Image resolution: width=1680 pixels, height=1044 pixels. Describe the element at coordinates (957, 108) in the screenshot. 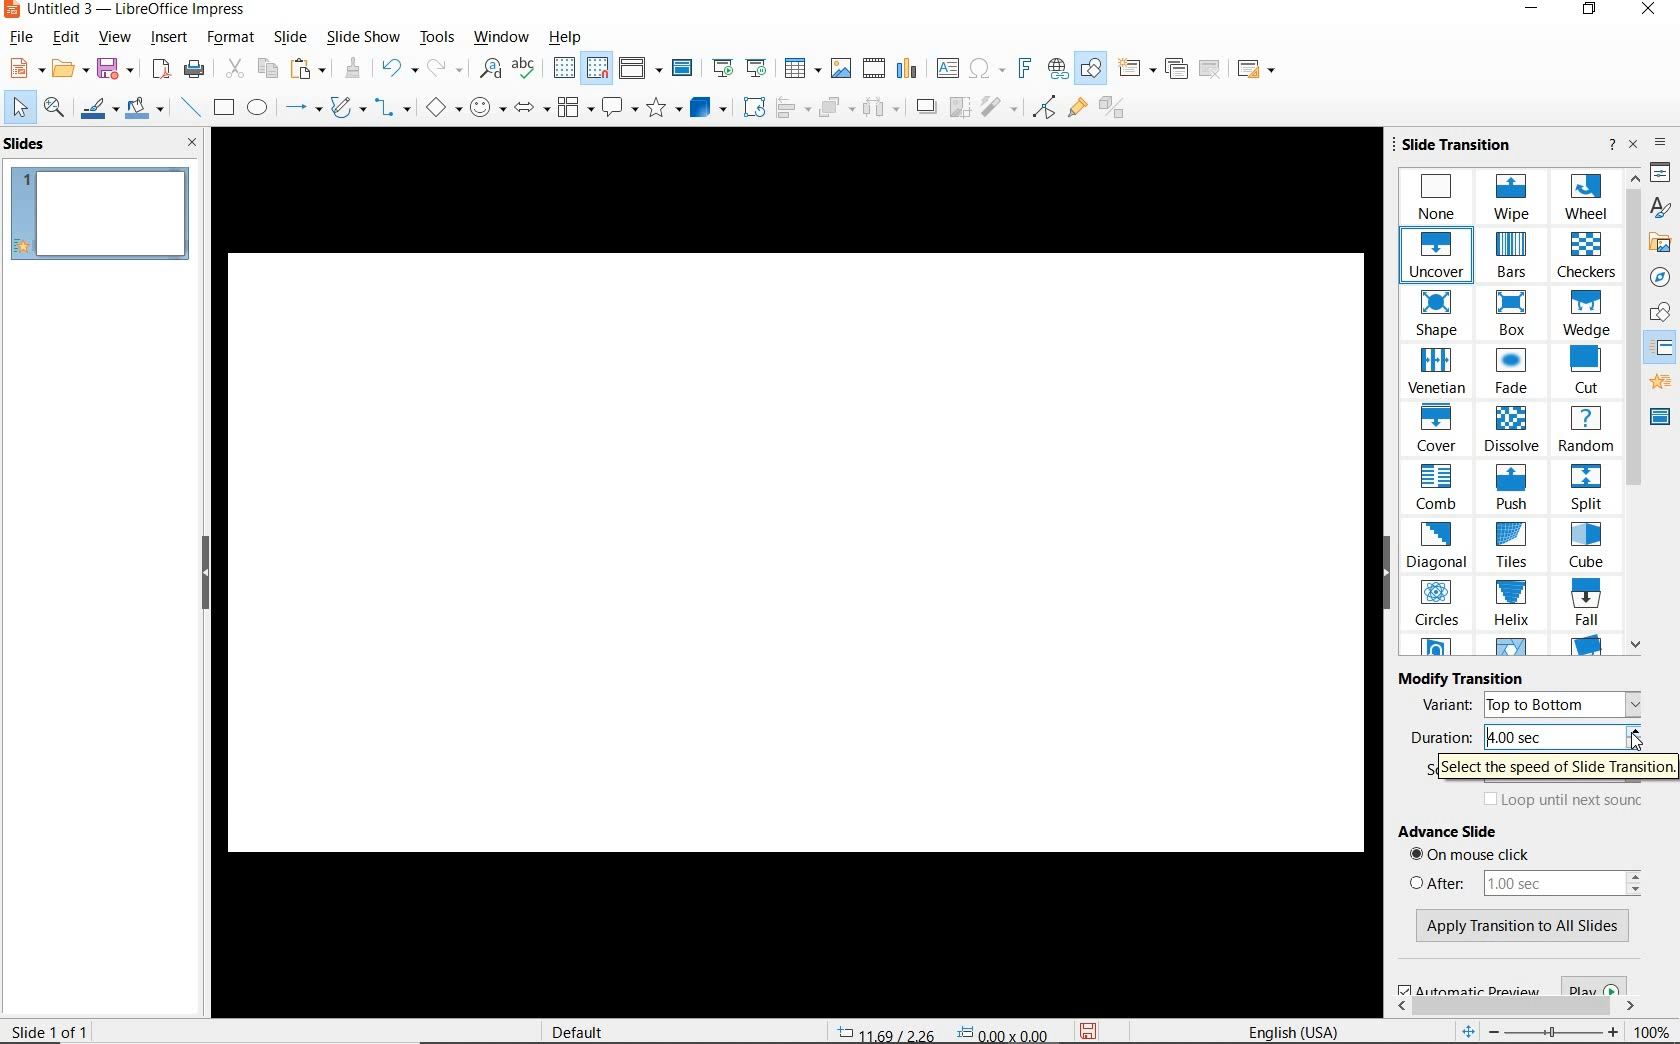

I see `CROP IMAGE` at that location.